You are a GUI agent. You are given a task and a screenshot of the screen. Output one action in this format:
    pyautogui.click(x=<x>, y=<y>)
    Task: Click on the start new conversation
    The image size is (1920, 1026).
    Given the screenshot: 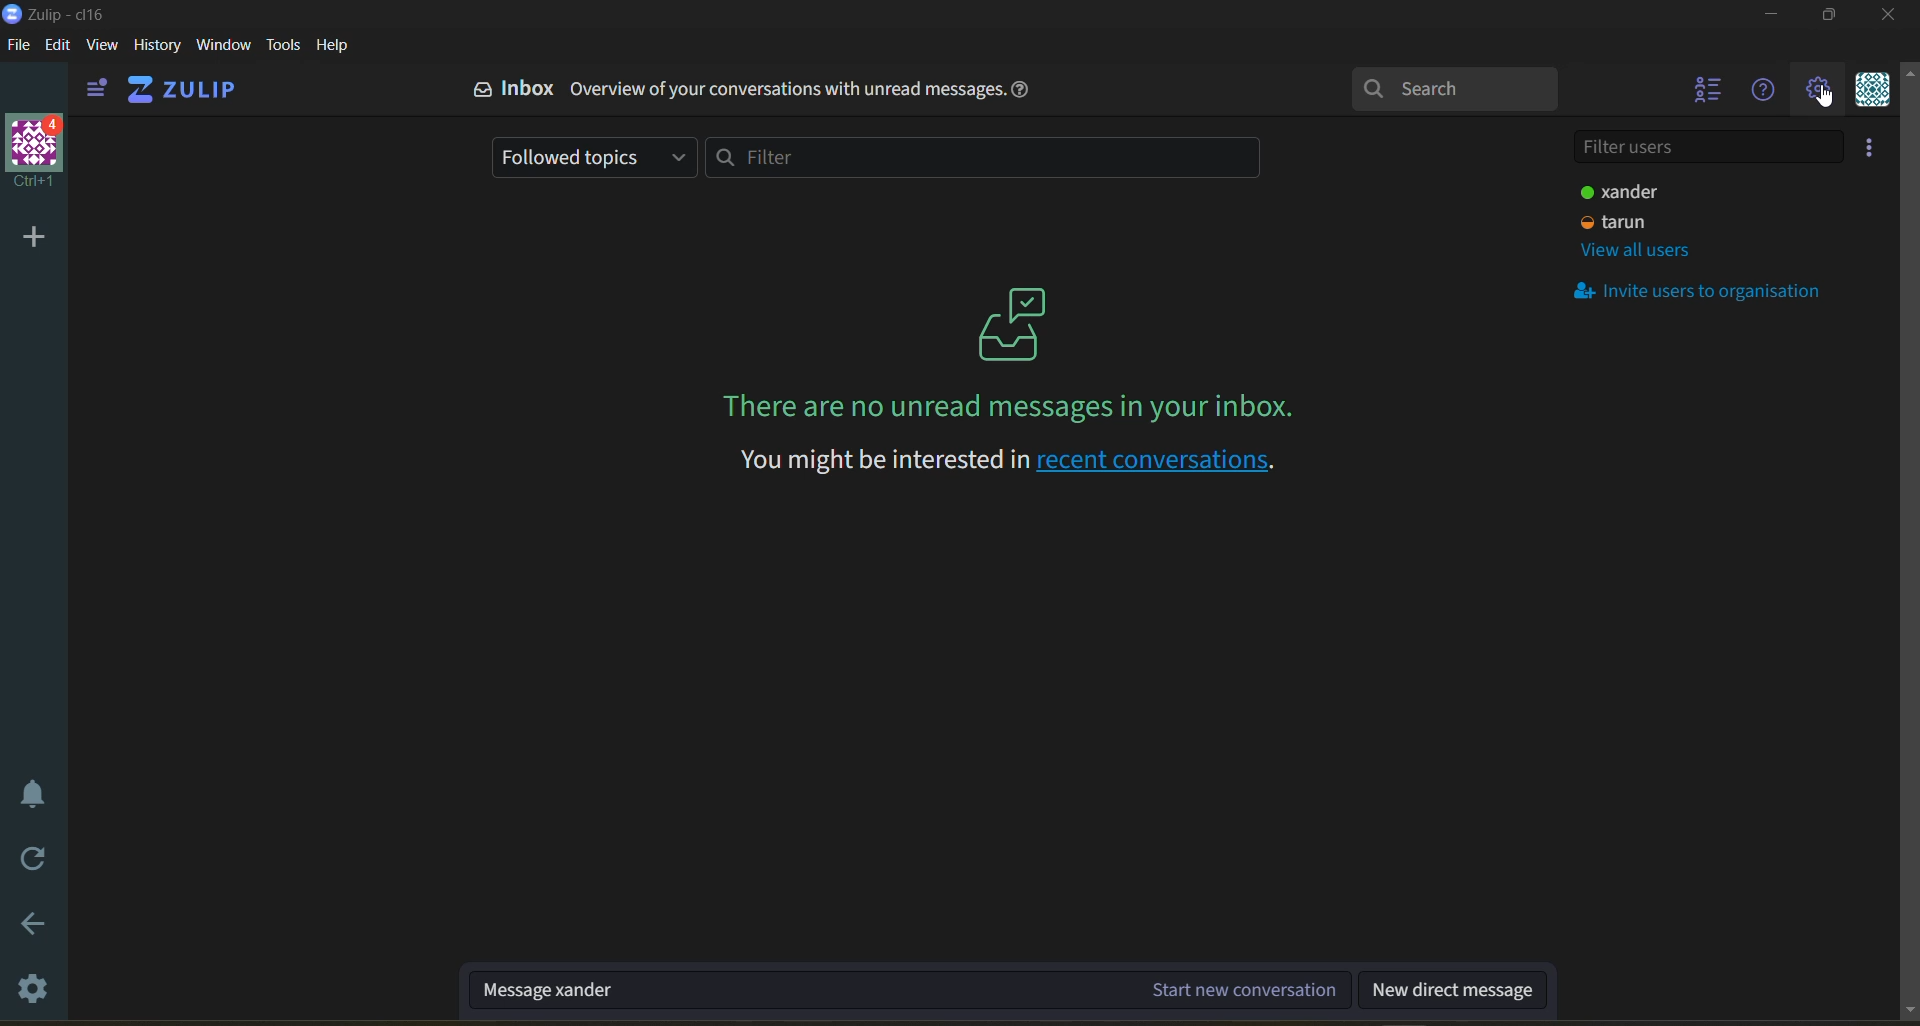 What is the action you would take?
    pyautogui.click(x=911, y=989)
    